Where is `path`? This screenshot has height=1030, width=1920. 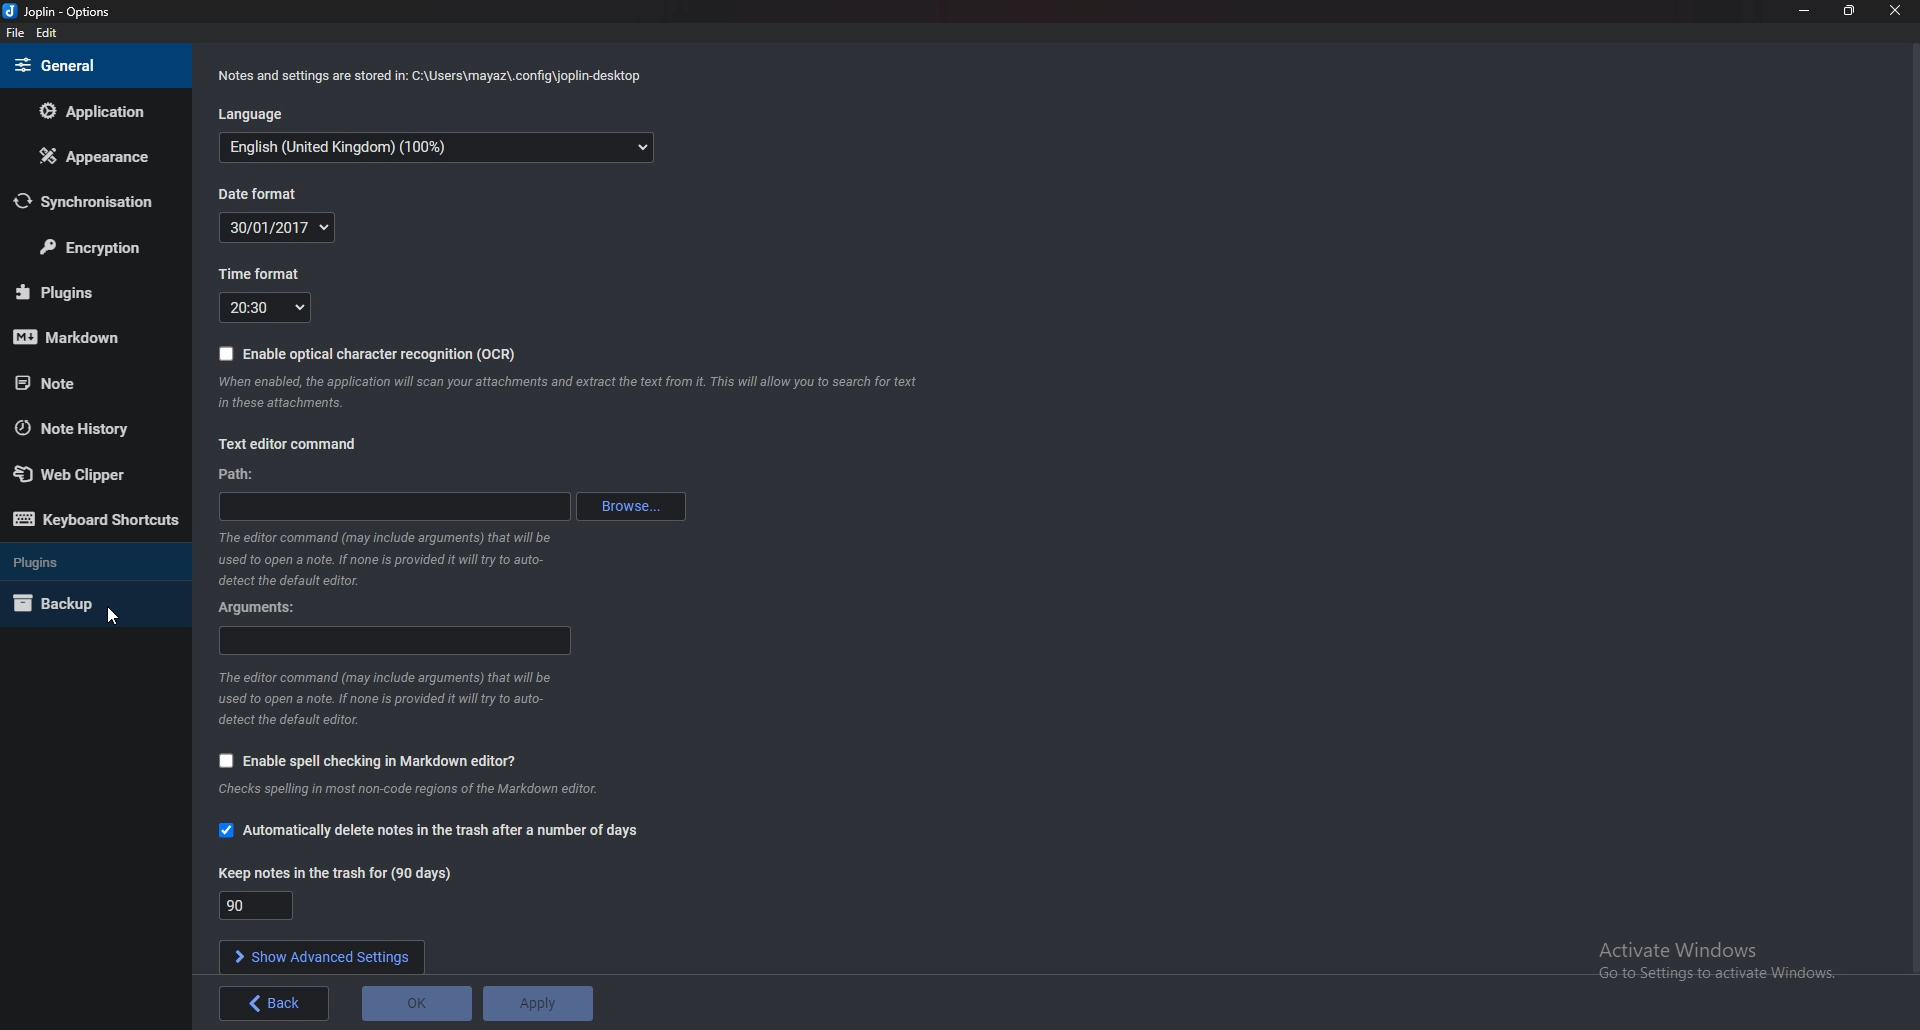
path is located at coordinates (244, 475).